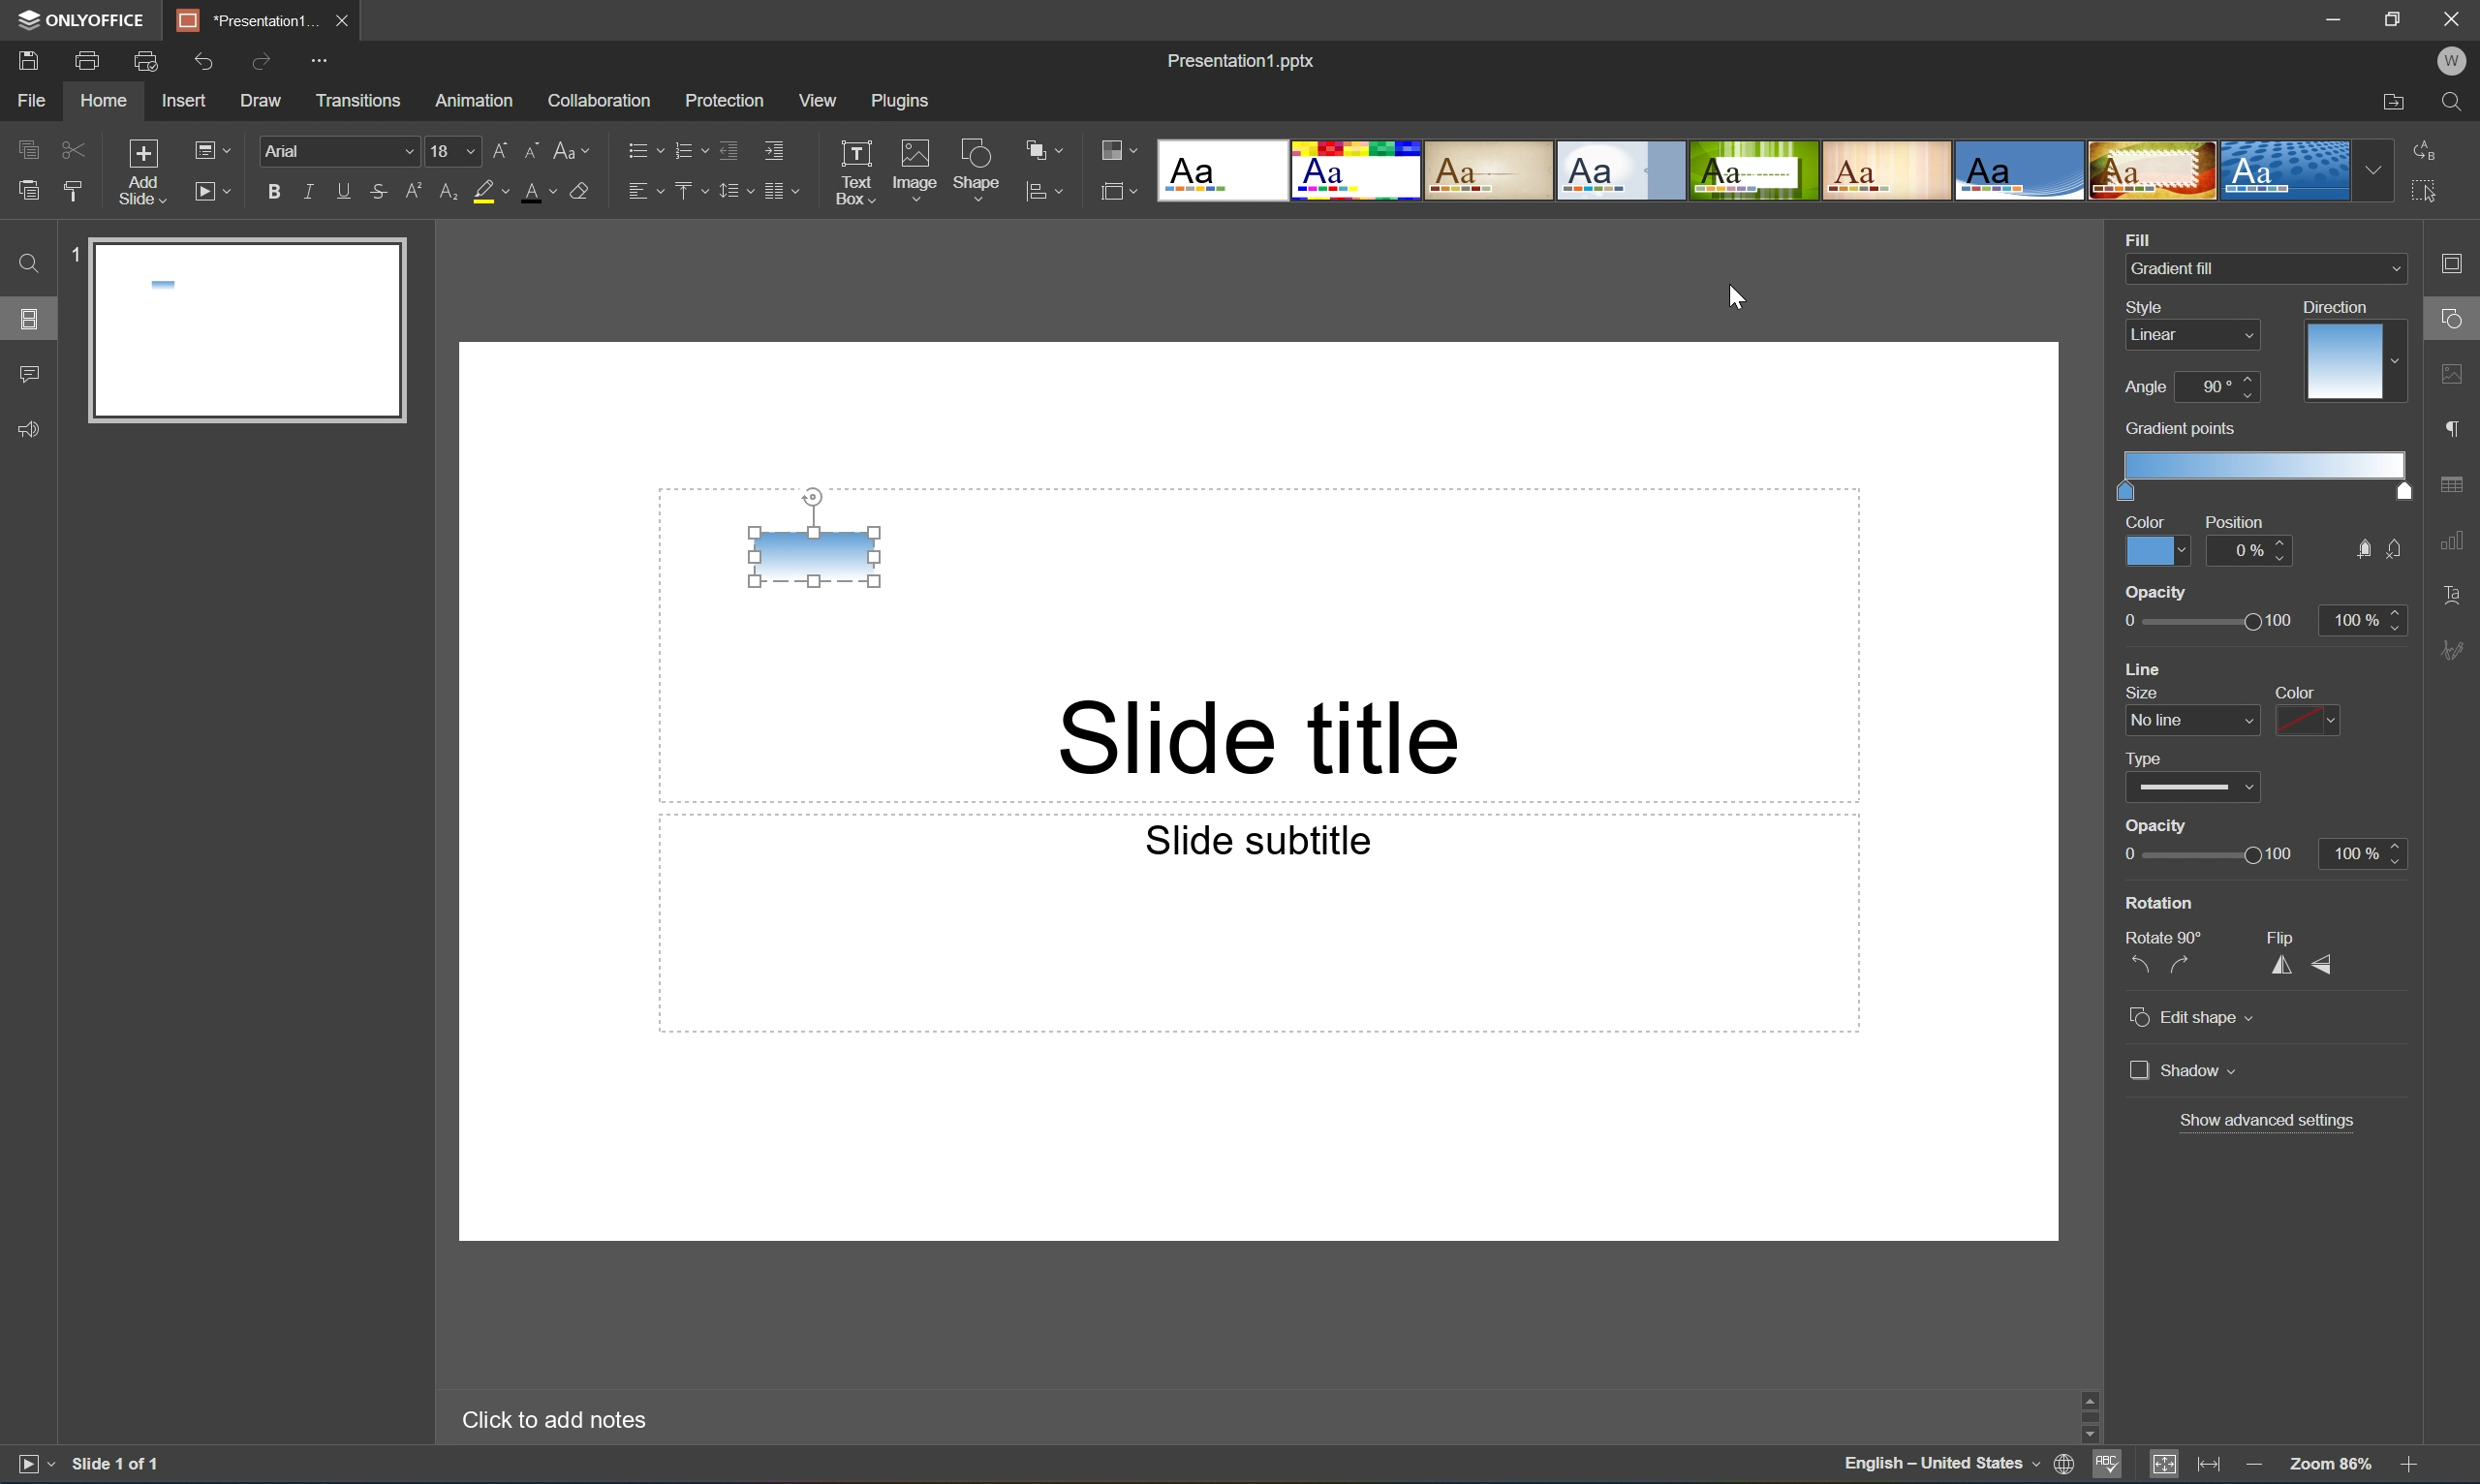 Image resolution: width=2480 pixels, height=1484 pixels. I want to click on Close, so click(340, 17).